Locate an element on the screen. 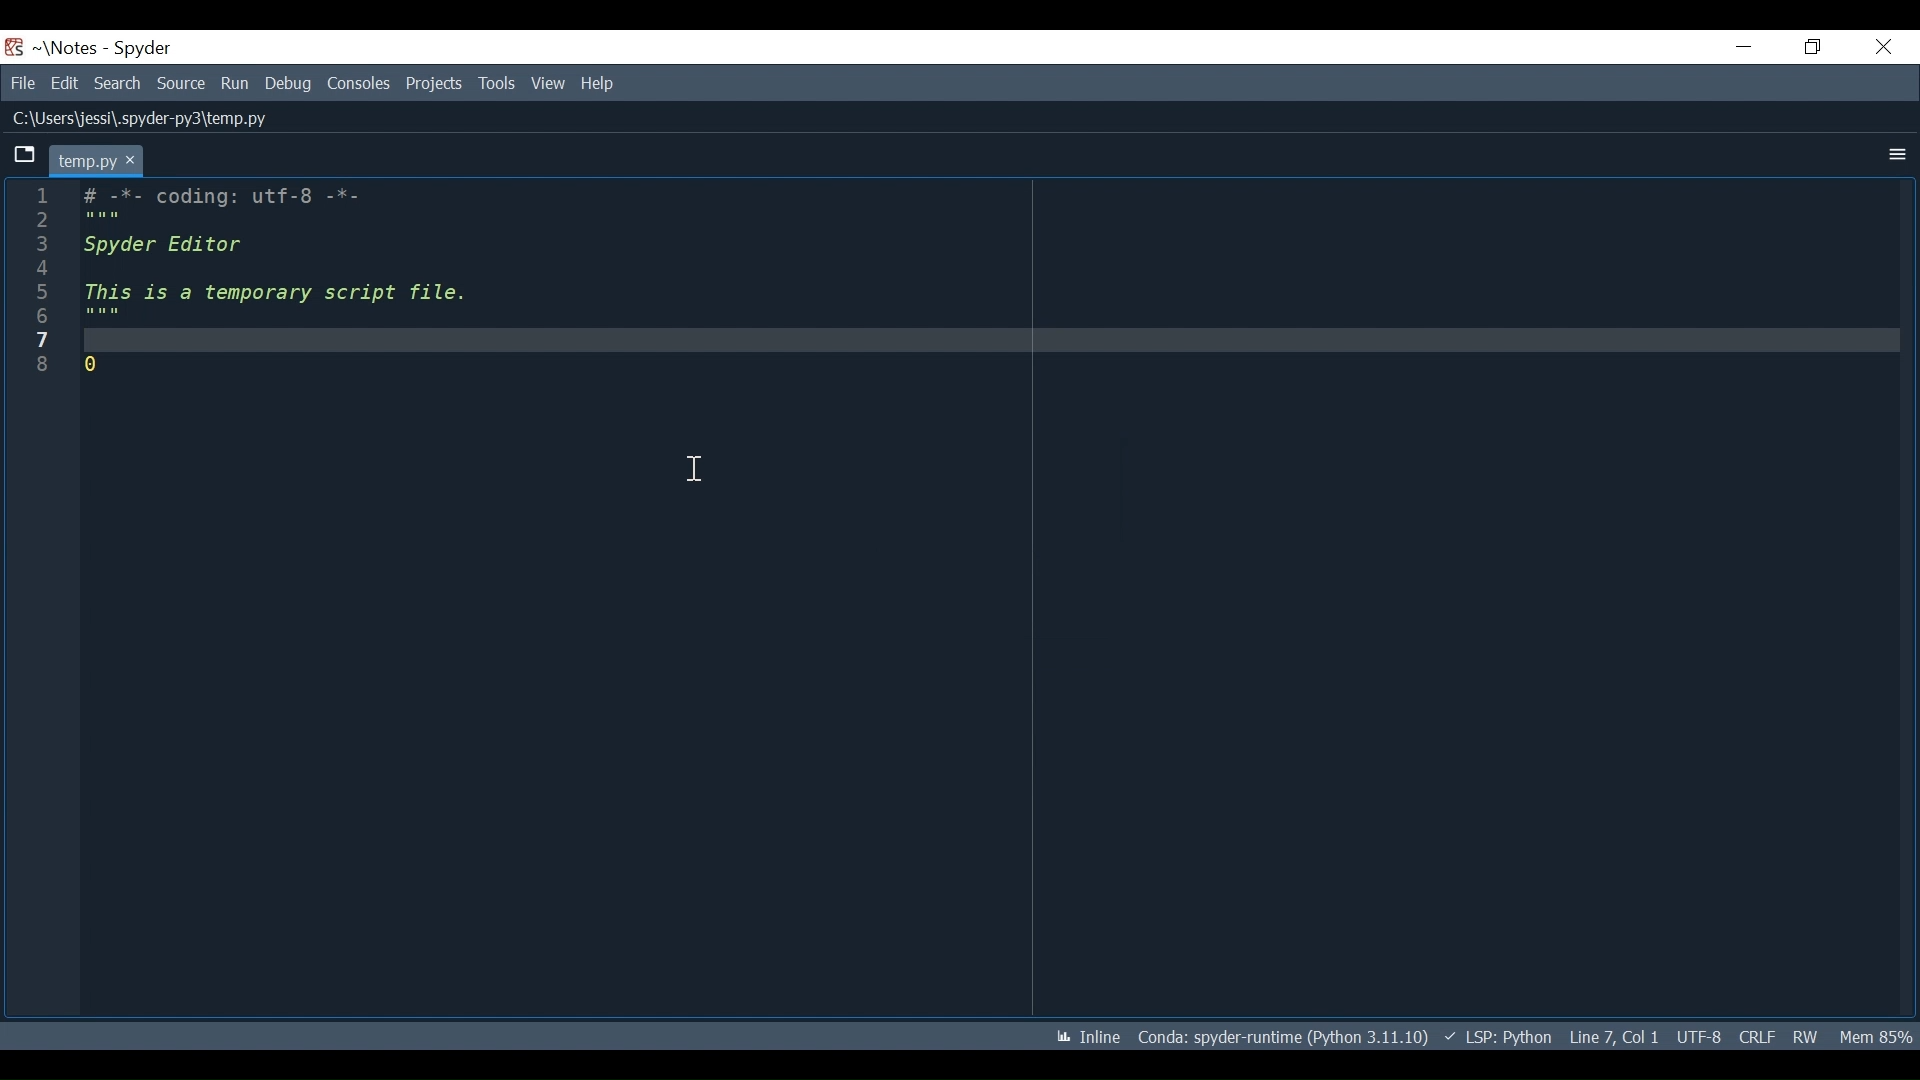 The width and height of the screenshot is (1920, 1080). Inline is located at coordinates (1088, 1037).